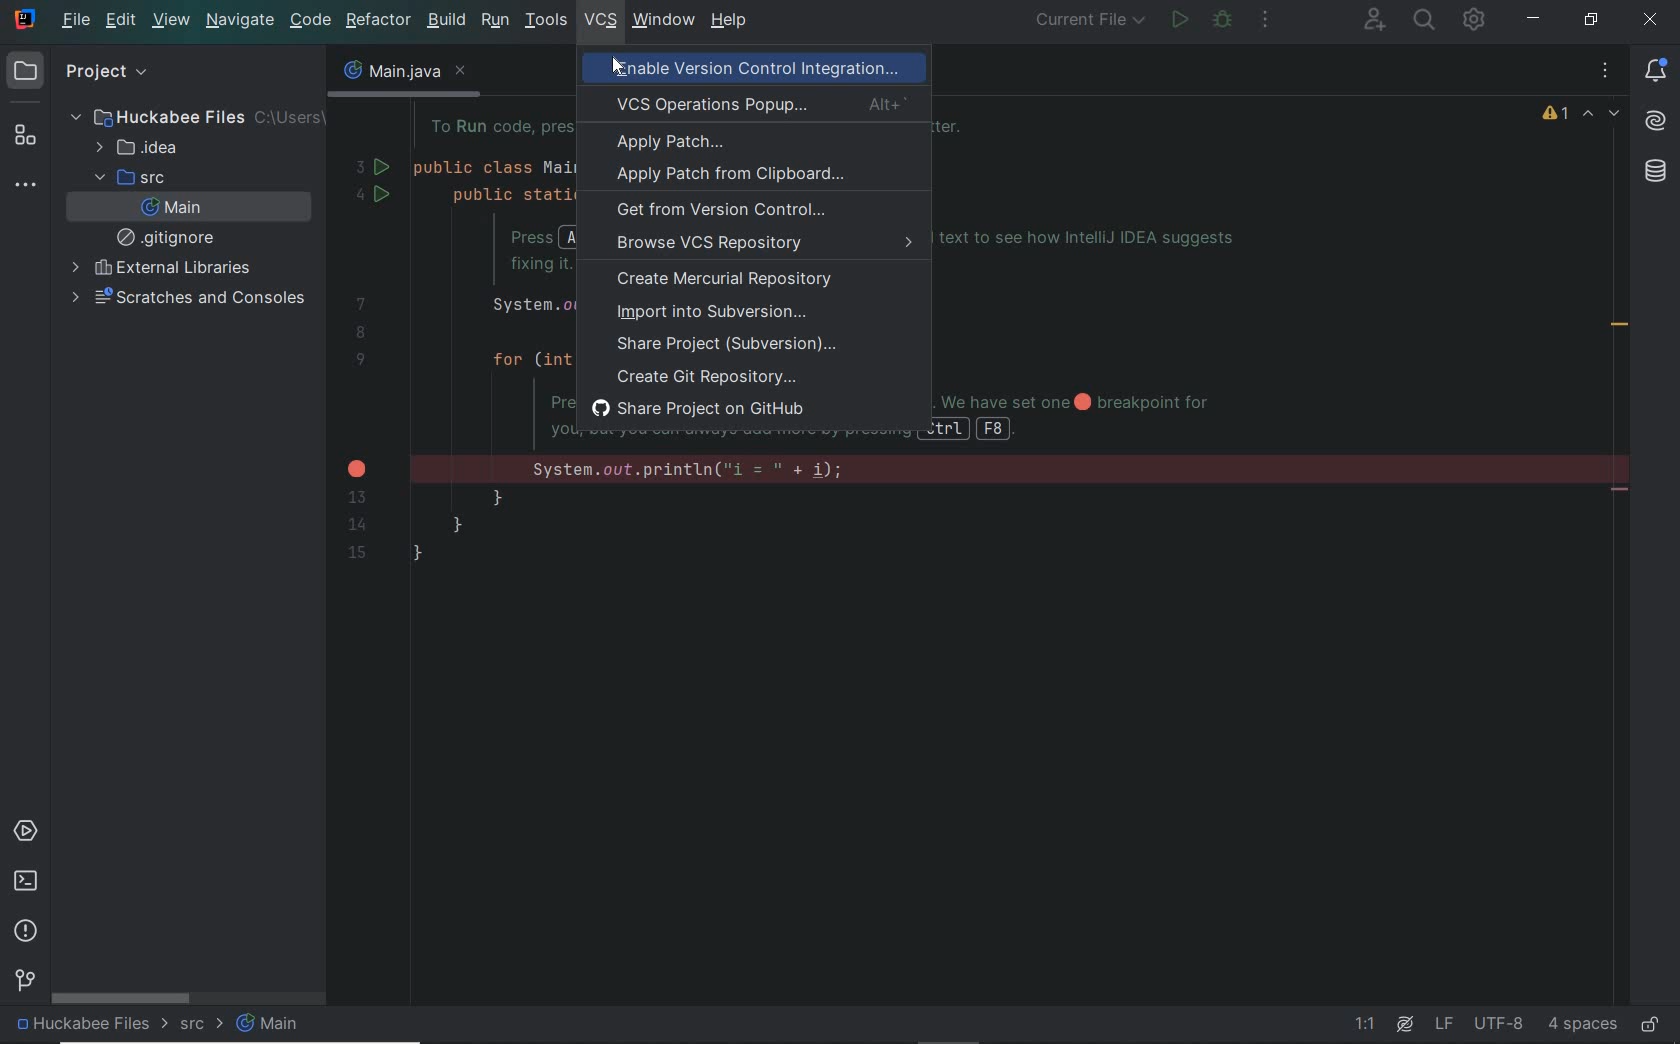 The width and height of the screenshot is (1680, 1044). What do you see at coordinates (172, 208) in the screenshot?
I see `main` at bounding box center [172, 208].